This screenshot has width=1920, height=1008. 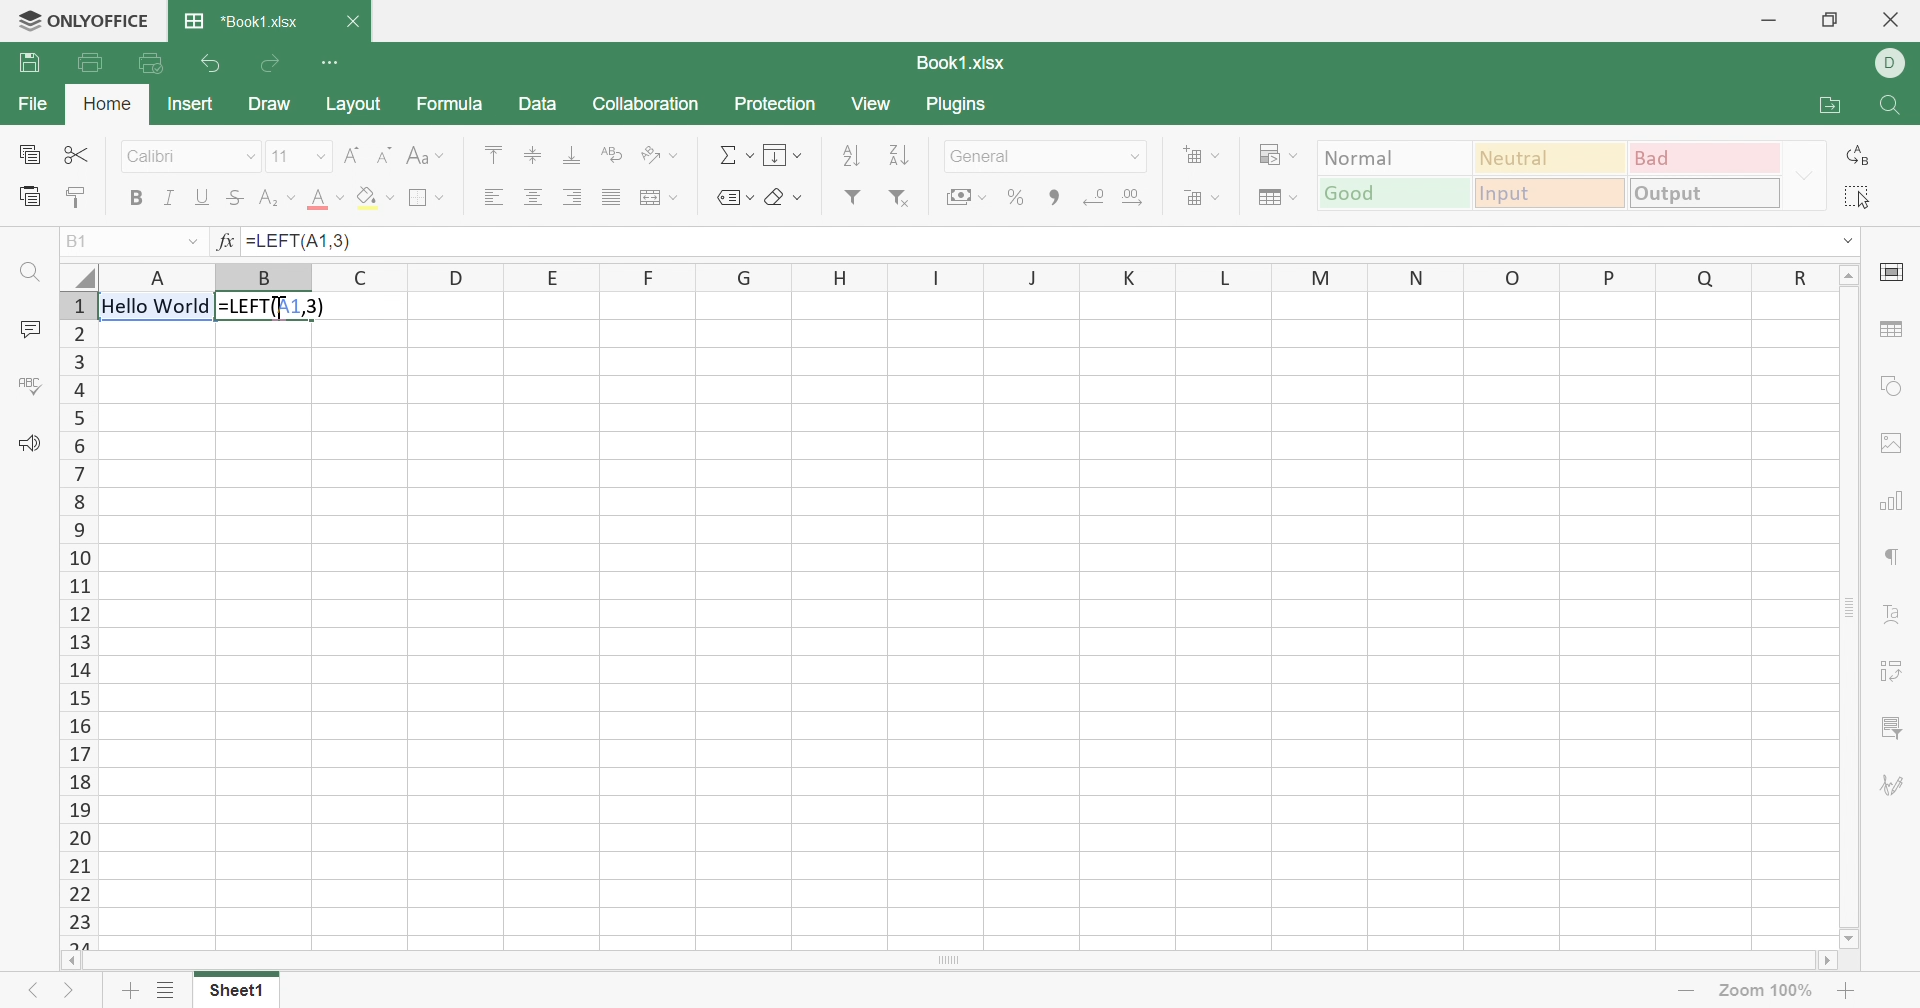 What do you see at coordinates (1895, 613) in the screenshot?
I see `Text art settings` at bounding box center [1895, 613].